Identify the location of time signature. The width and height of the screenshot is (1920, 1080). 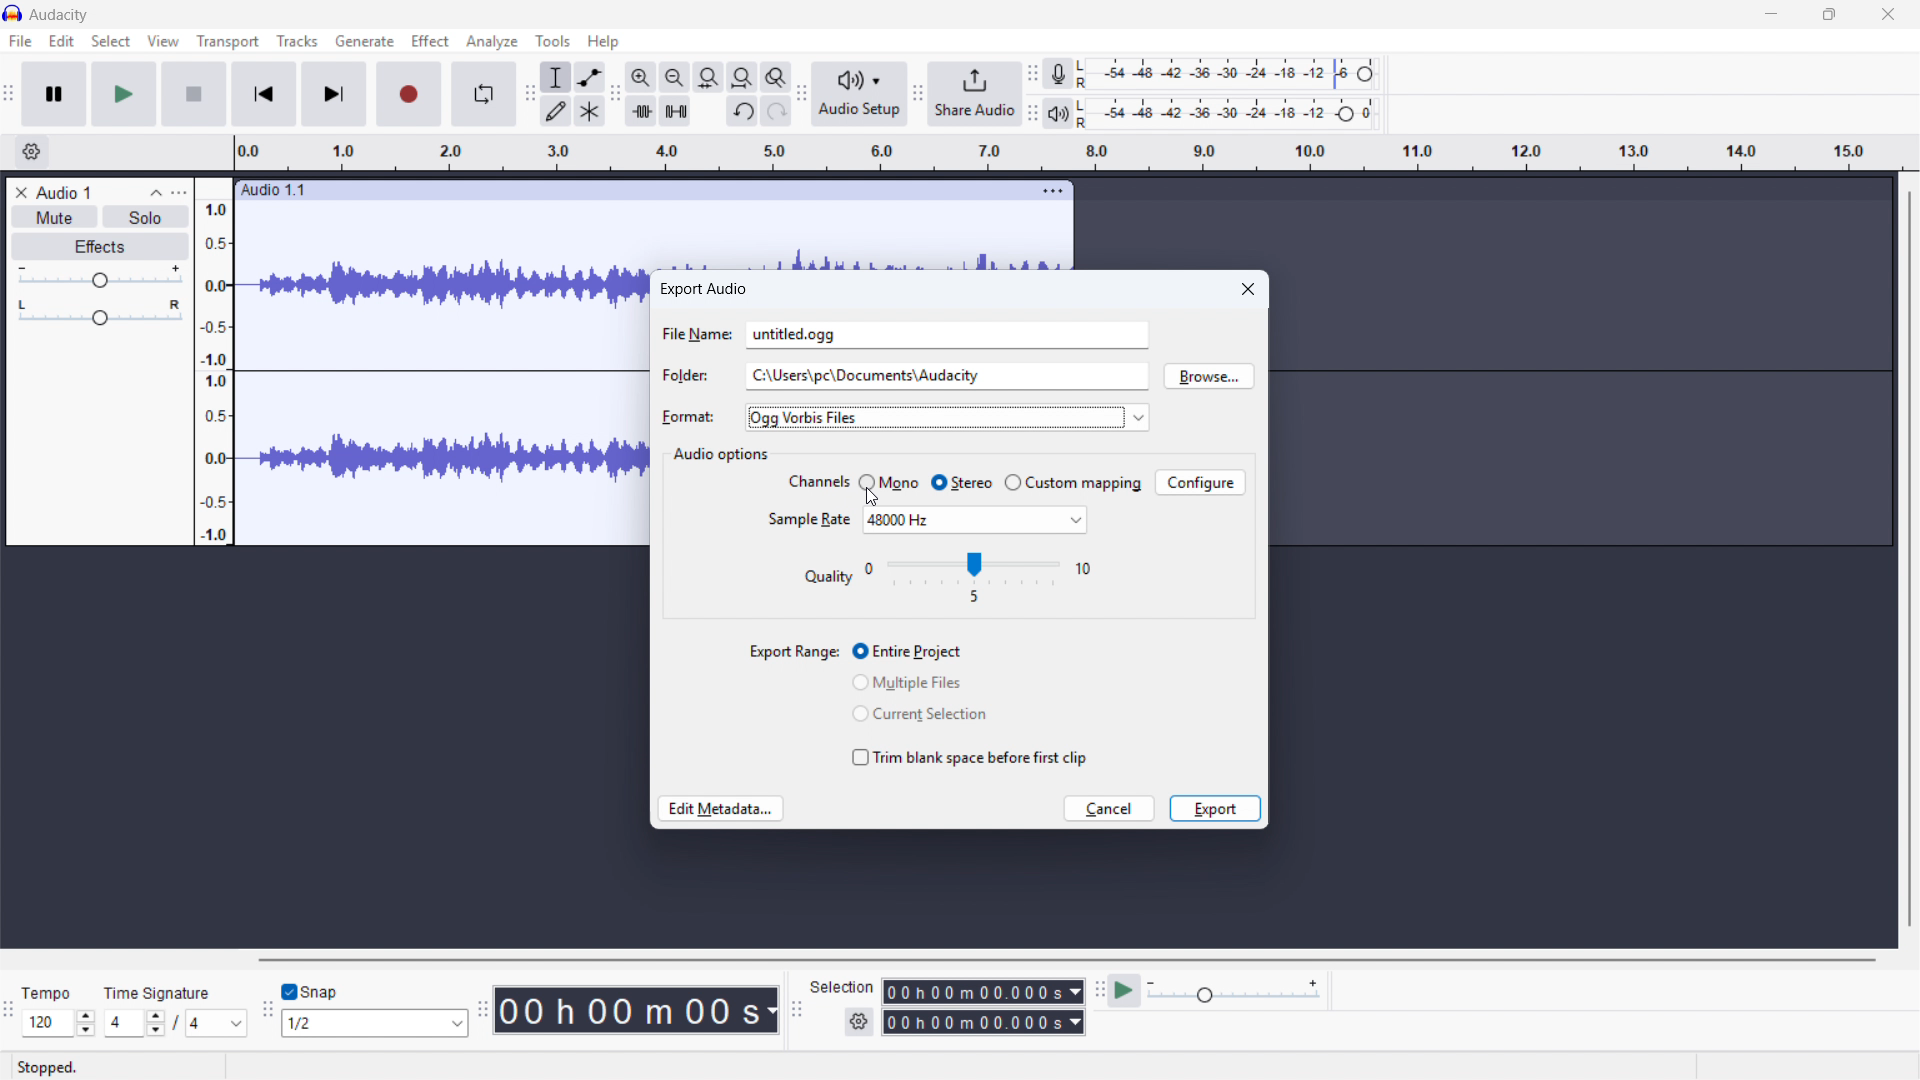
(158, 994).